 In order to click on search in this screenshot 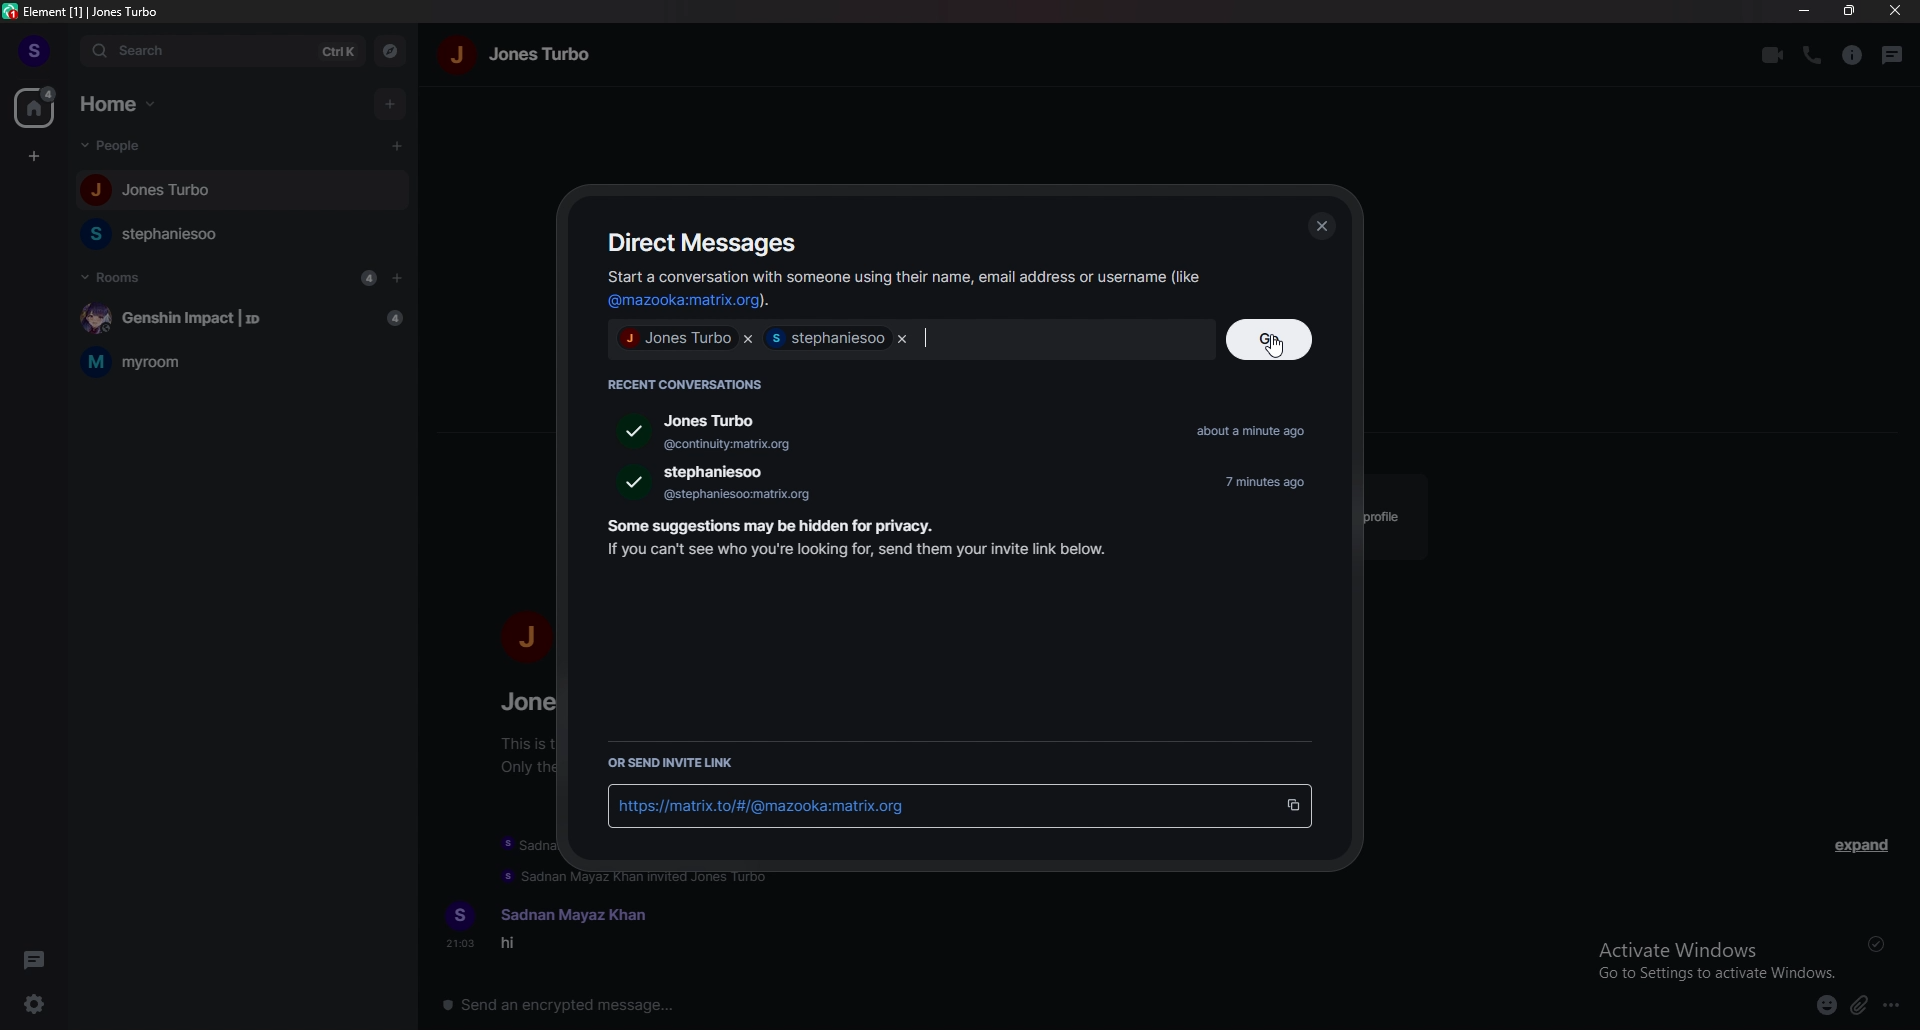, I will do `click(191, 51)`.